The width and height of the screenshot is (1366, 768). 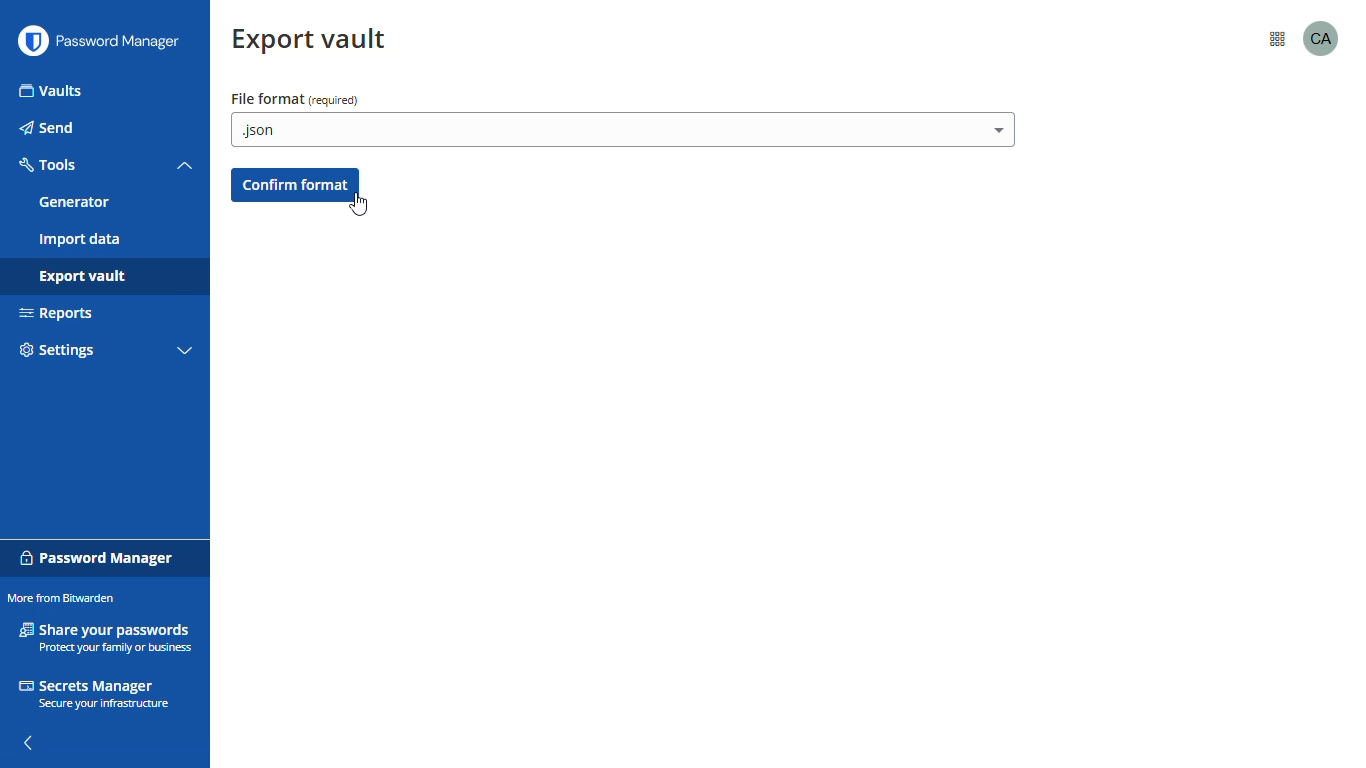 I want to click on share your passwords, so click(x=105, y=636).